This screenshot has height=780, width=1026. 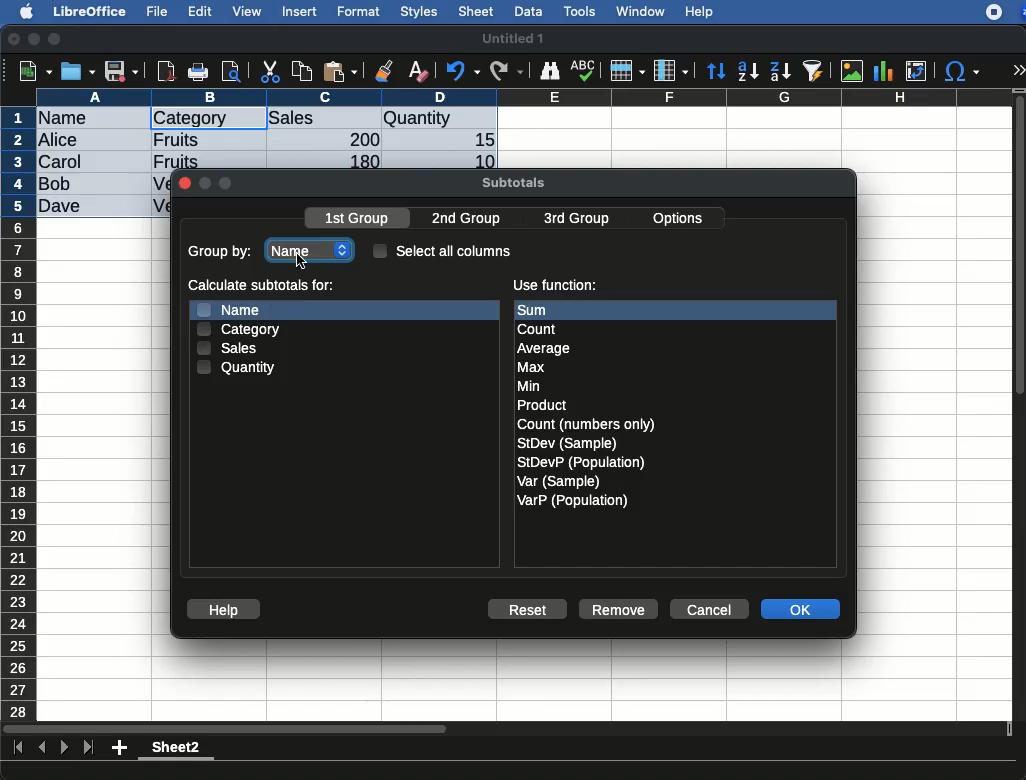 I want to click on ascending, so click(x=748, y=70).